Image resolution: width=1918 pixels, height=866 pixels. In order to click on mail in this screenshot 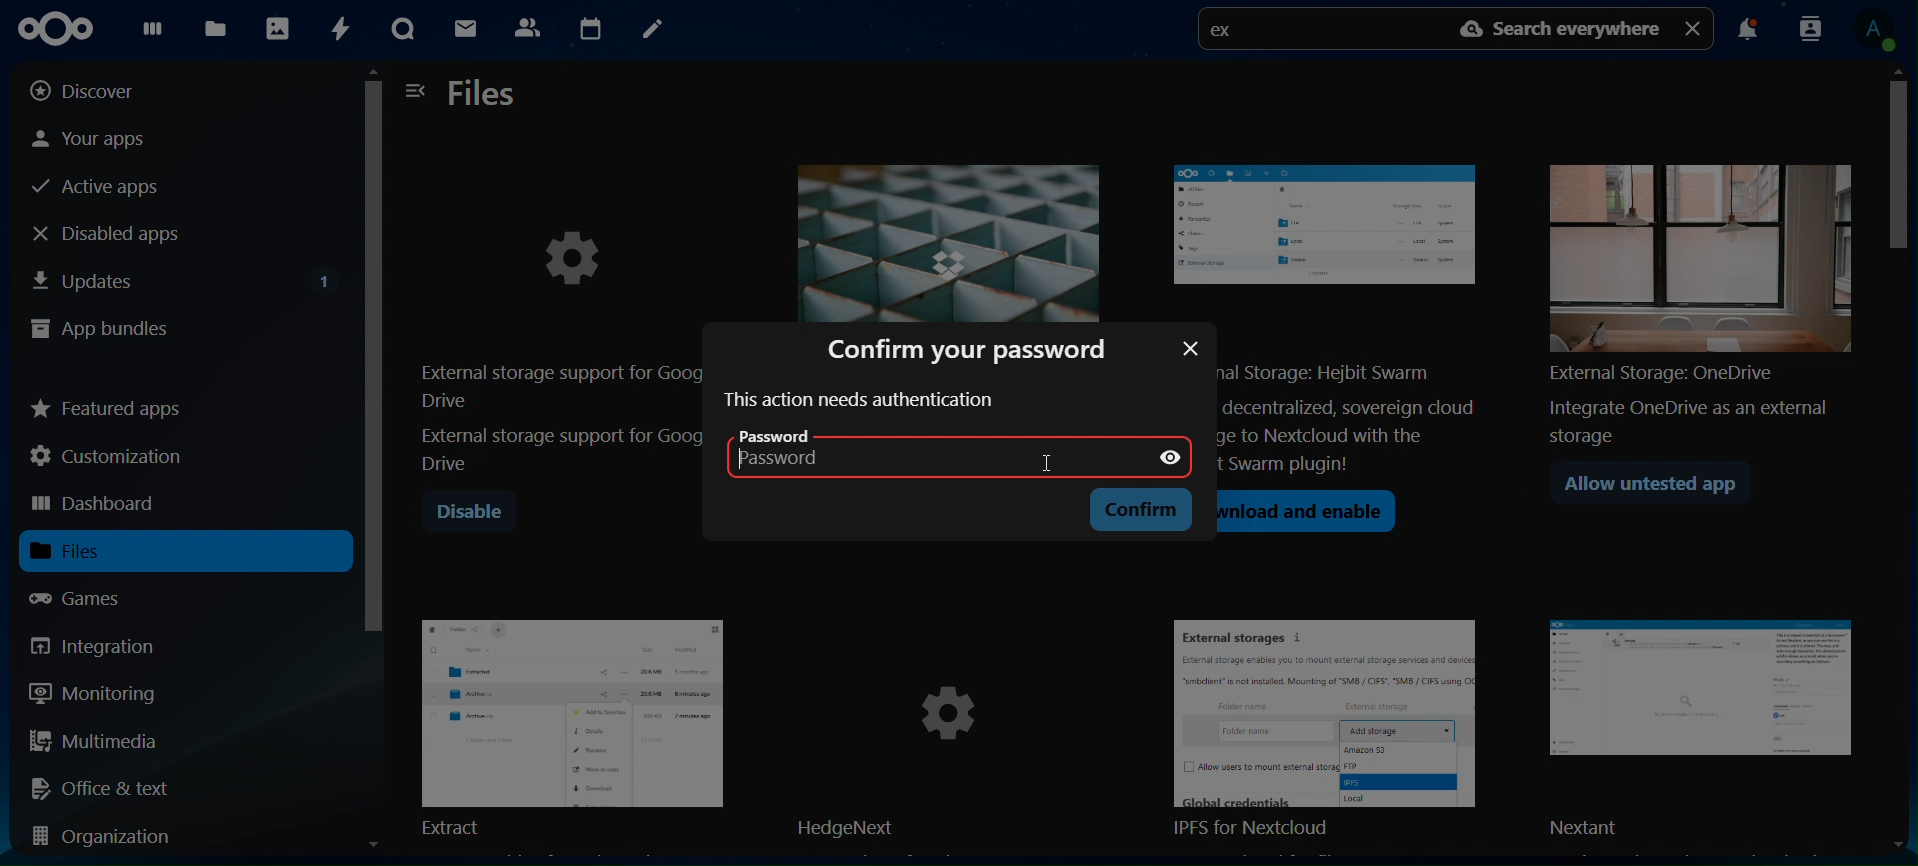, I will do `click(468, 31)`.